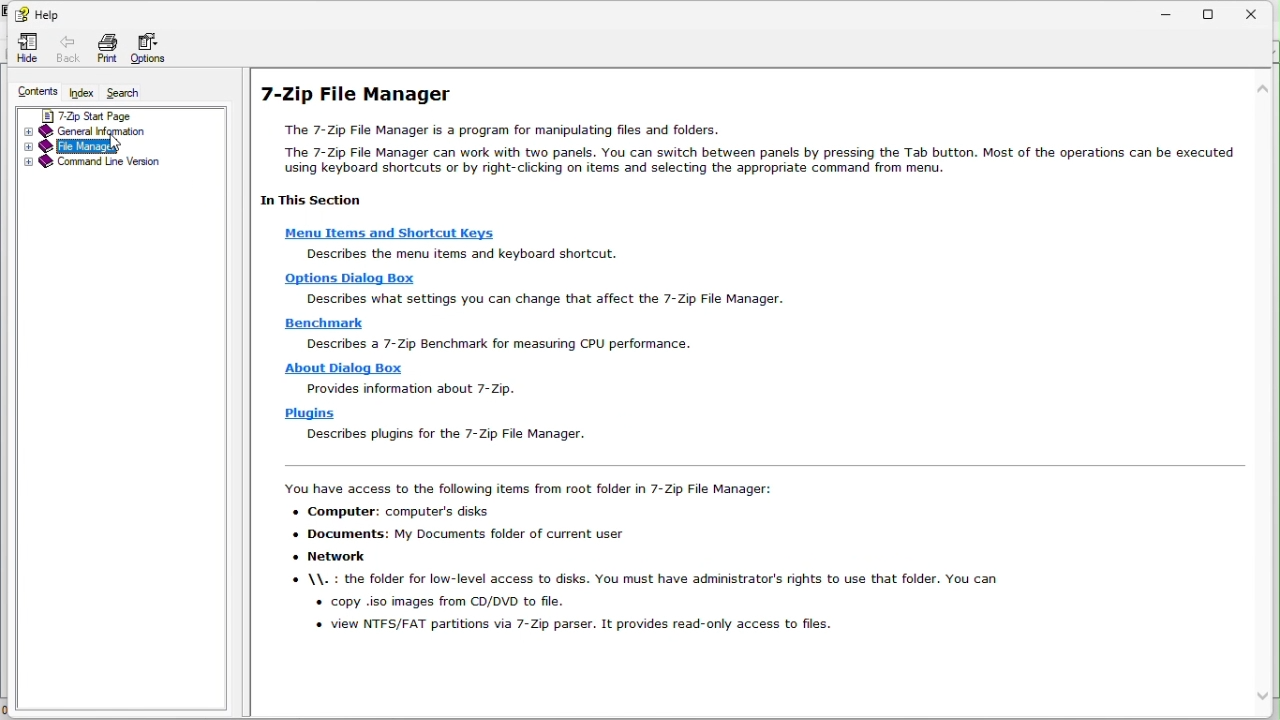 The height and width of the screenshot is (720, 1280). I want to click on Hide, so click(26, 48).